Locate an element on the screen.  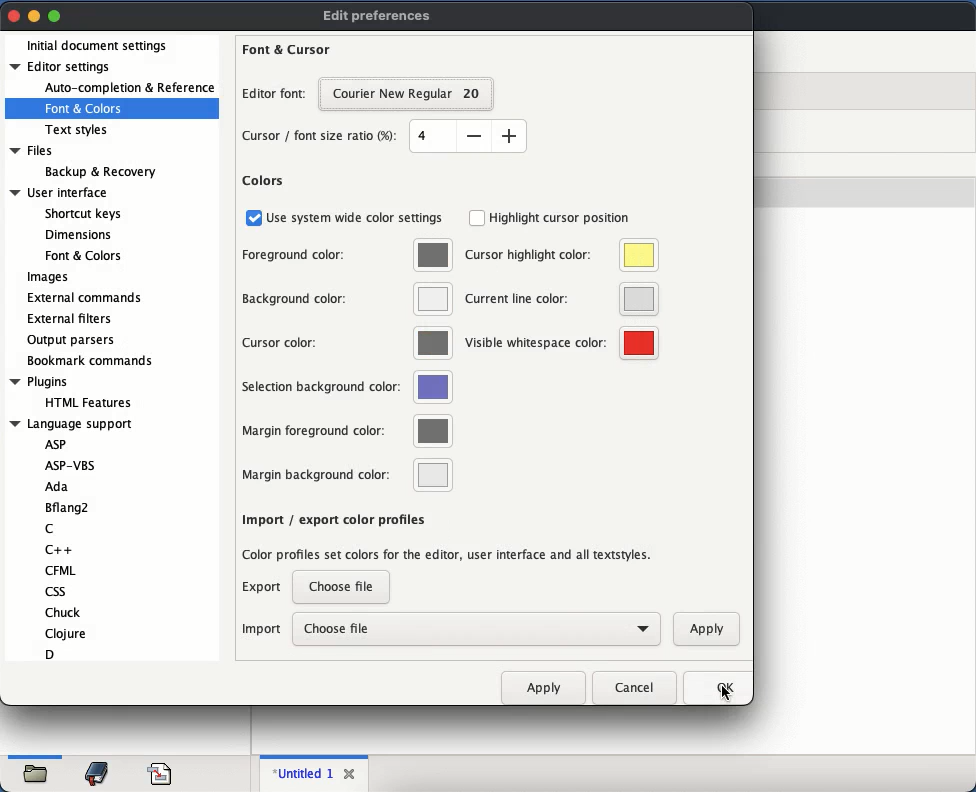
color is located at coordinates (639, 343).